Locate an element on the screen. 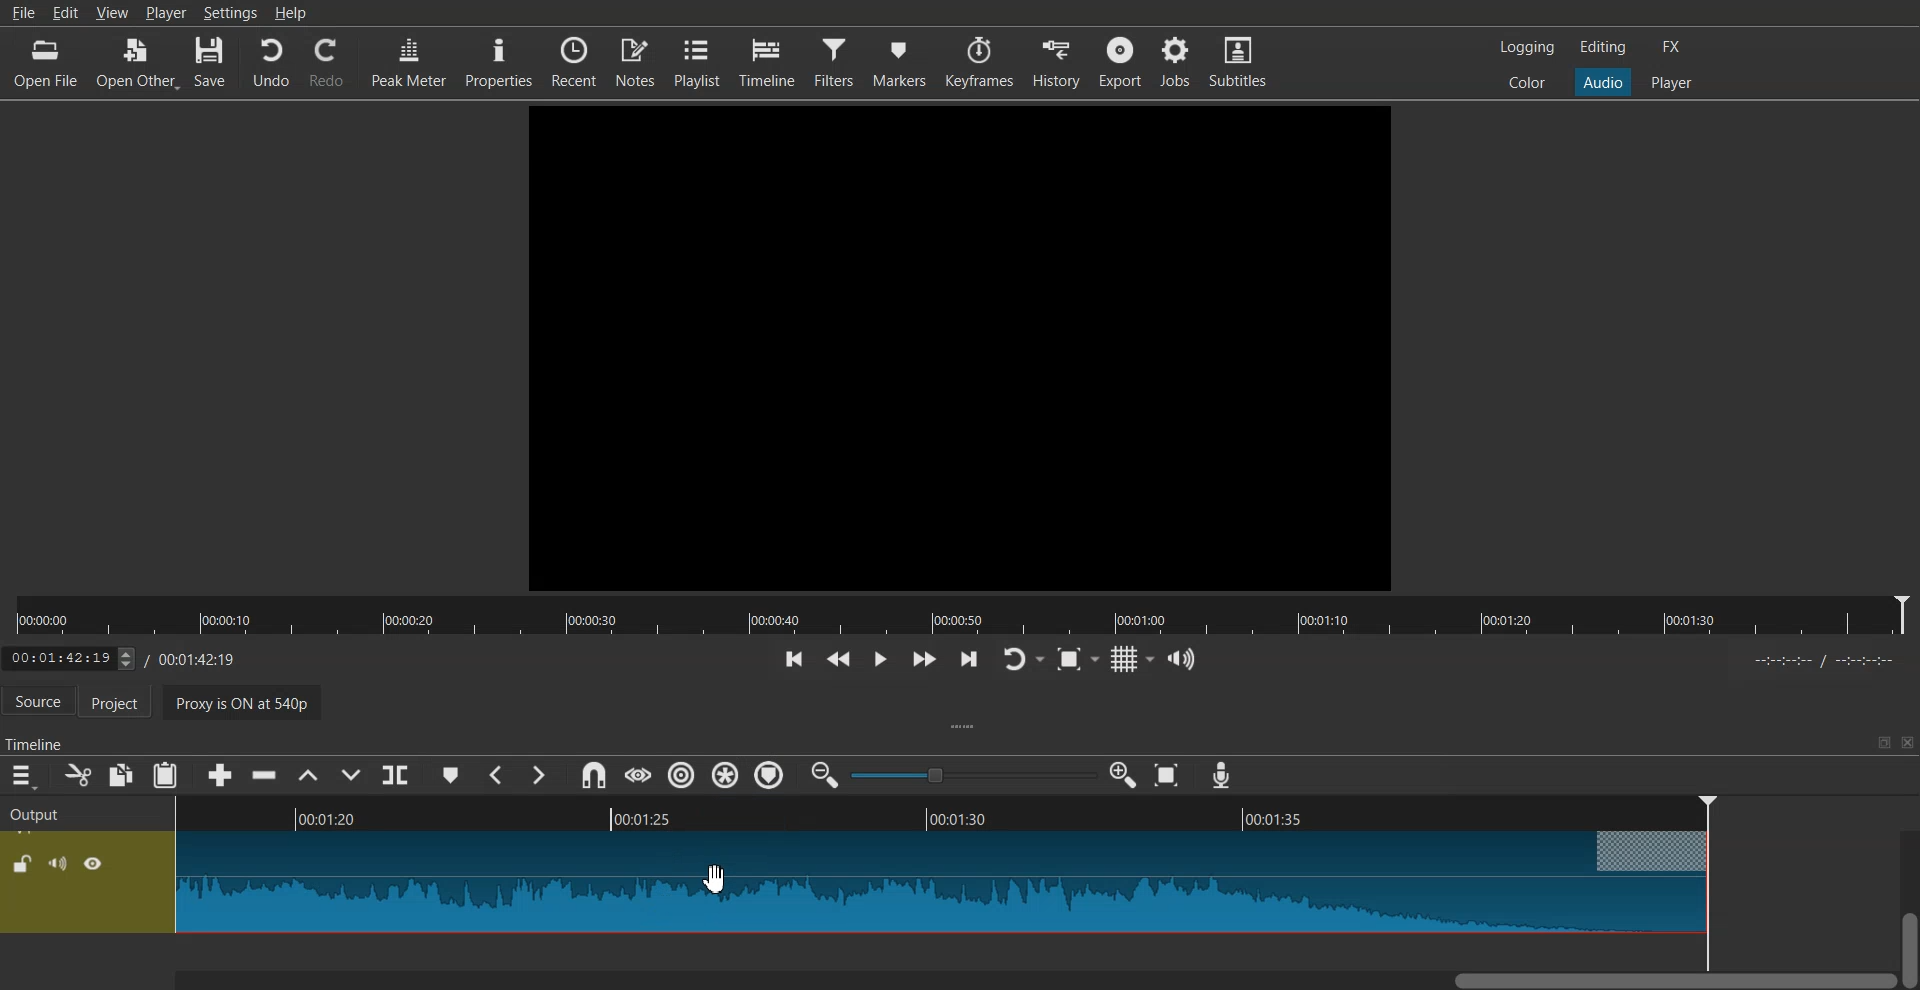  Scrub while dragging is located at coordinates (637, 775).